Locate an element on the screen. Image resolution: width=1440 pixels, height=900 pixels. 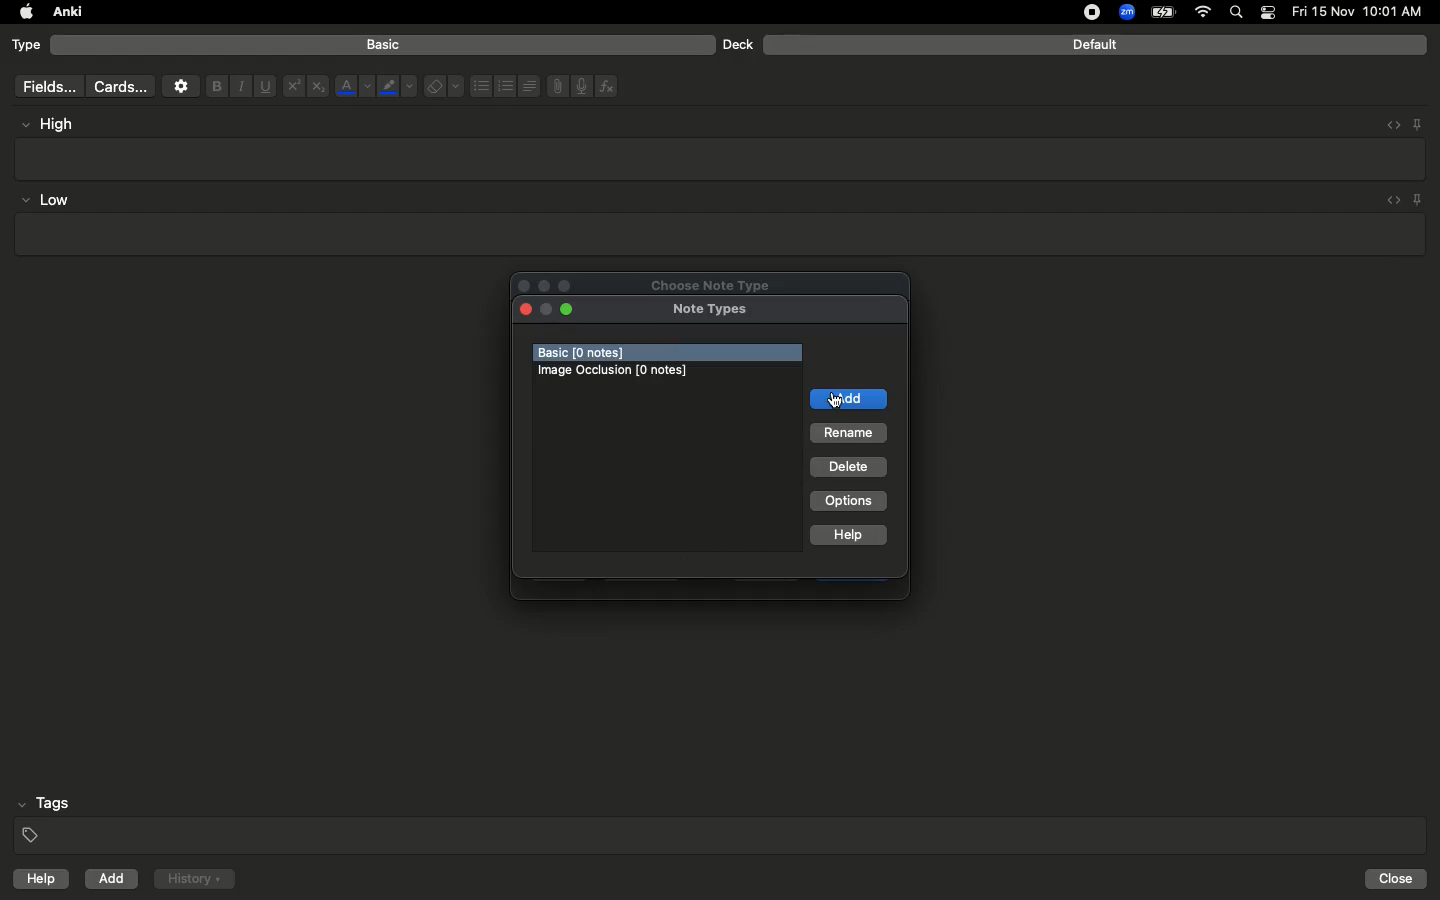
Eraser is located at coordinates (443, 87).